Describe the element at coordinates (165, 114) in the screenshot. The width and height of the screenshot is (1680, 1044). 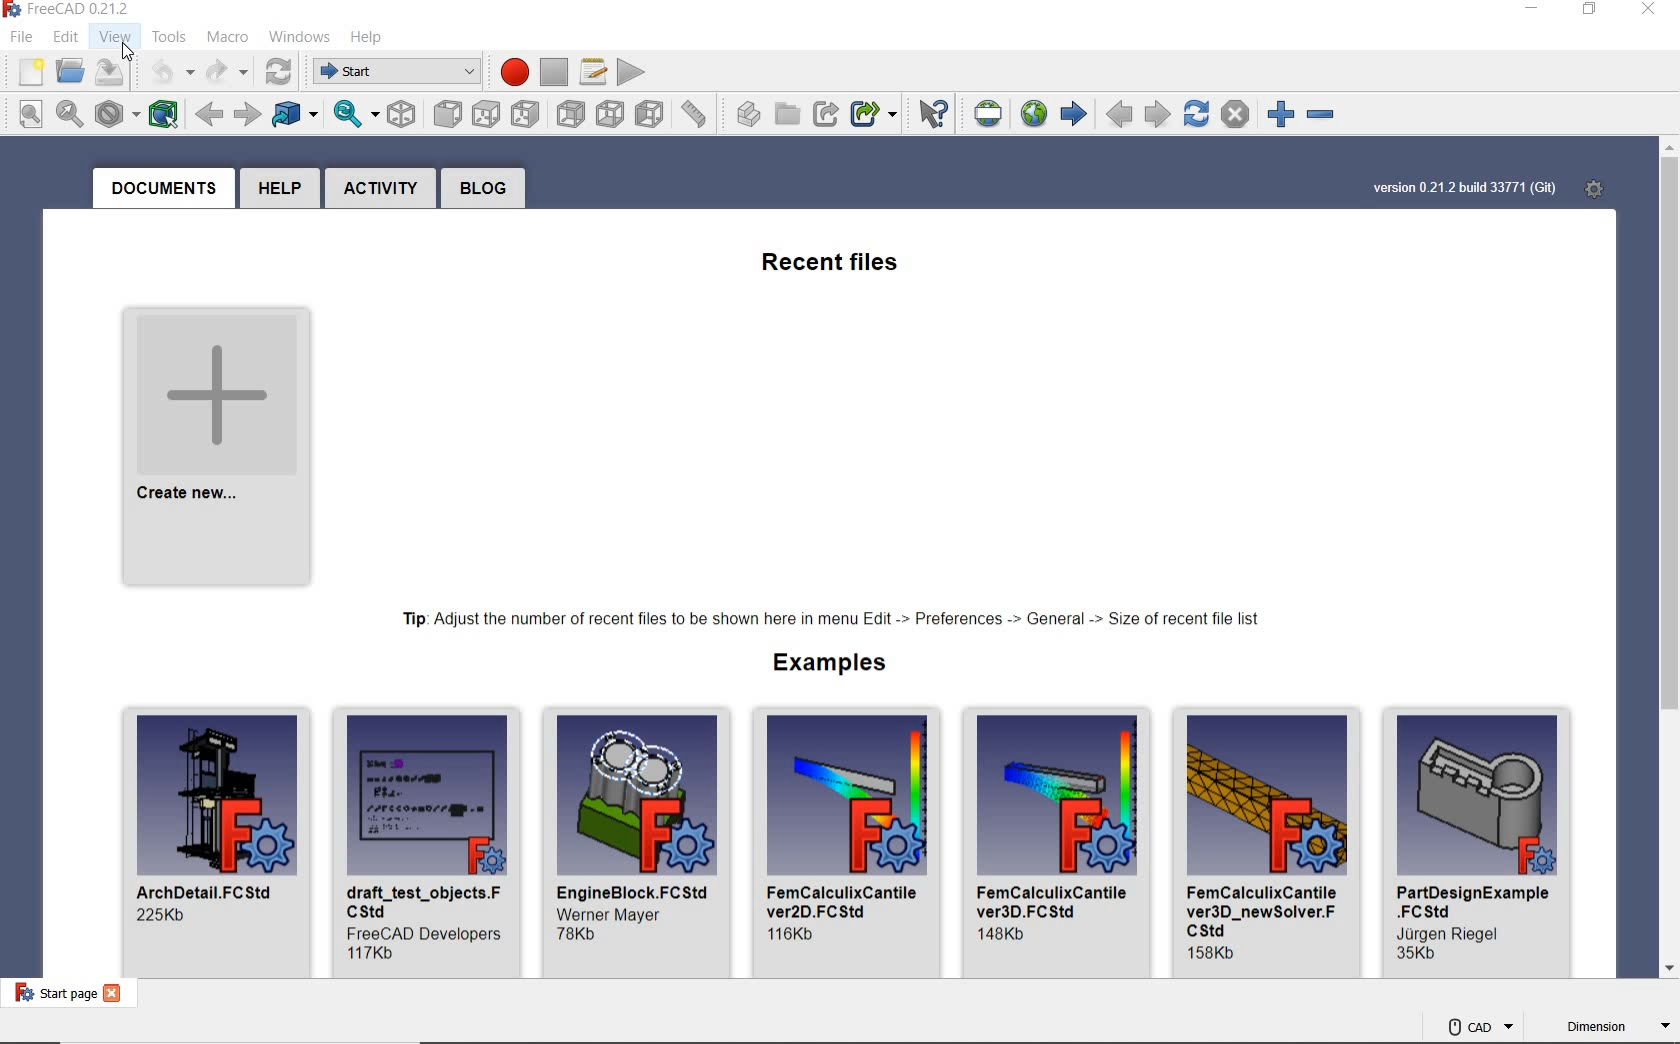
I see `bounding box` at that location.